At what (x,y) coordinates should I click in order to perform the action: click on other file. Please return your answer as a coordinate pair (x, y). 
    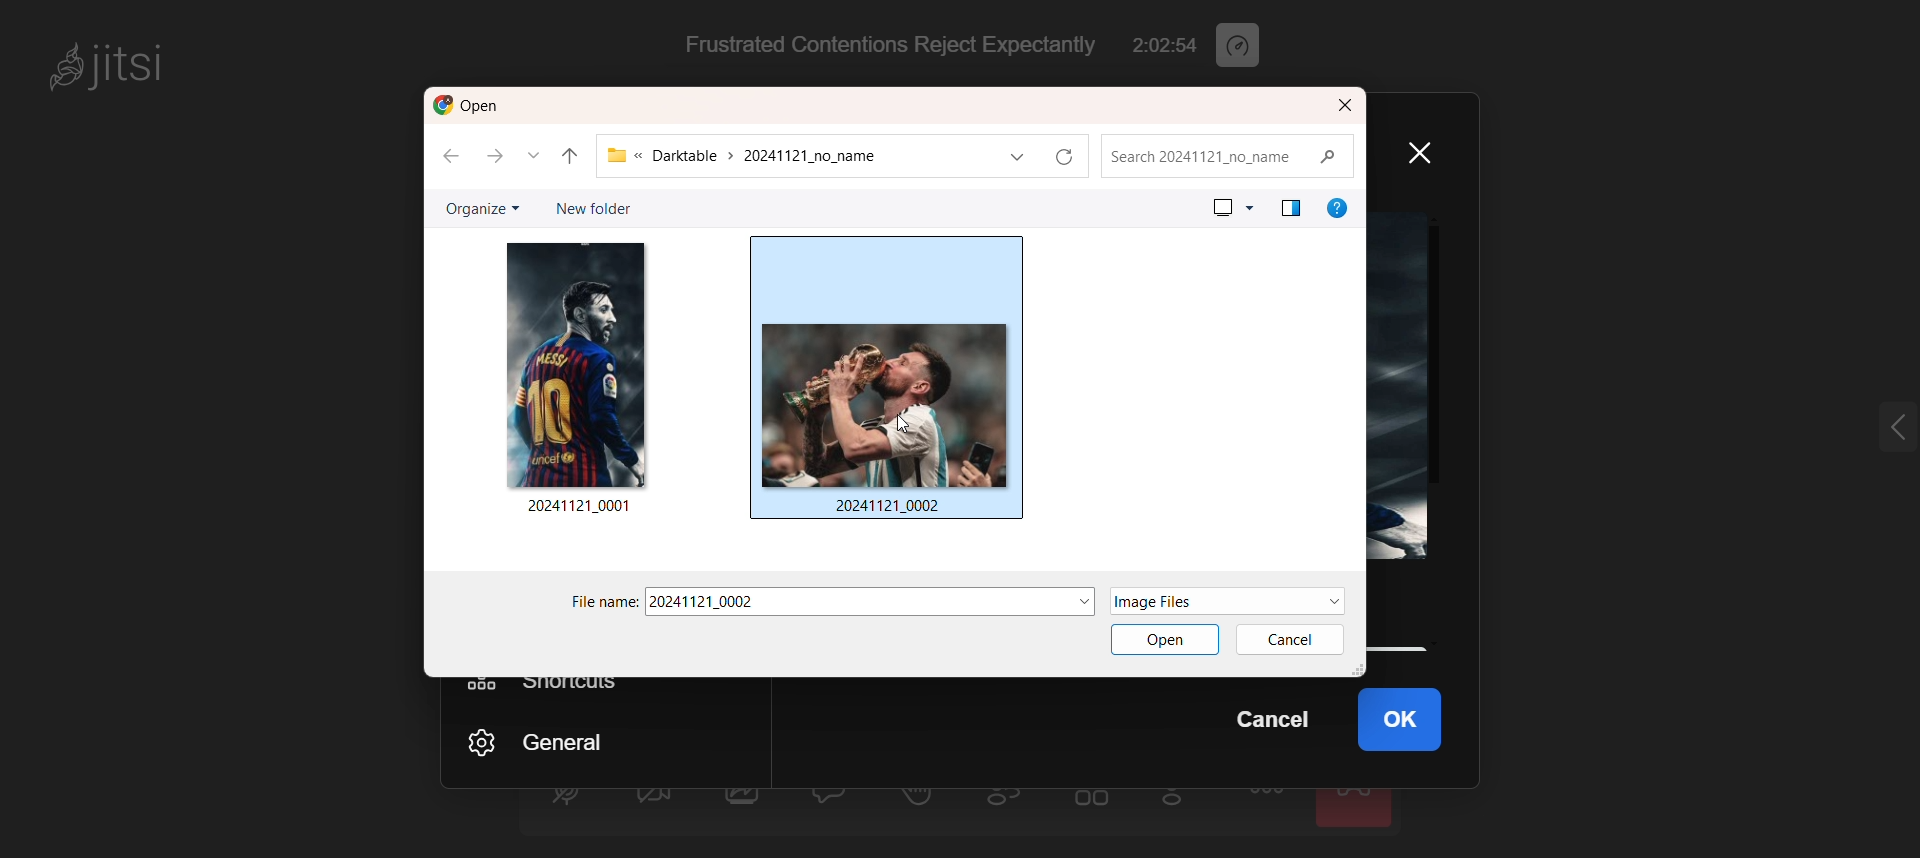
    Looking at the image, I should click on (576, 362).